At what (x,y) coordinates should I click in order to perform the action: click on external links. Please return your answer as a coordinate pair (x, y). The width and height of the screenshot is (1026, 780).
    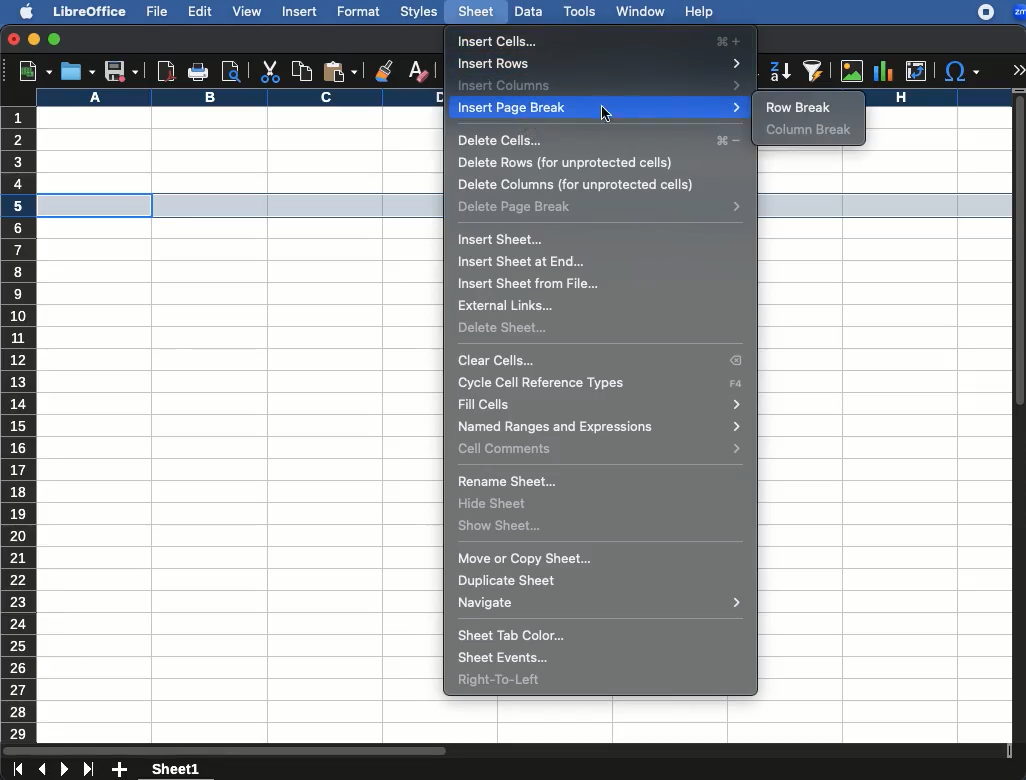
    Looking at the image, I should click on (507, 306).